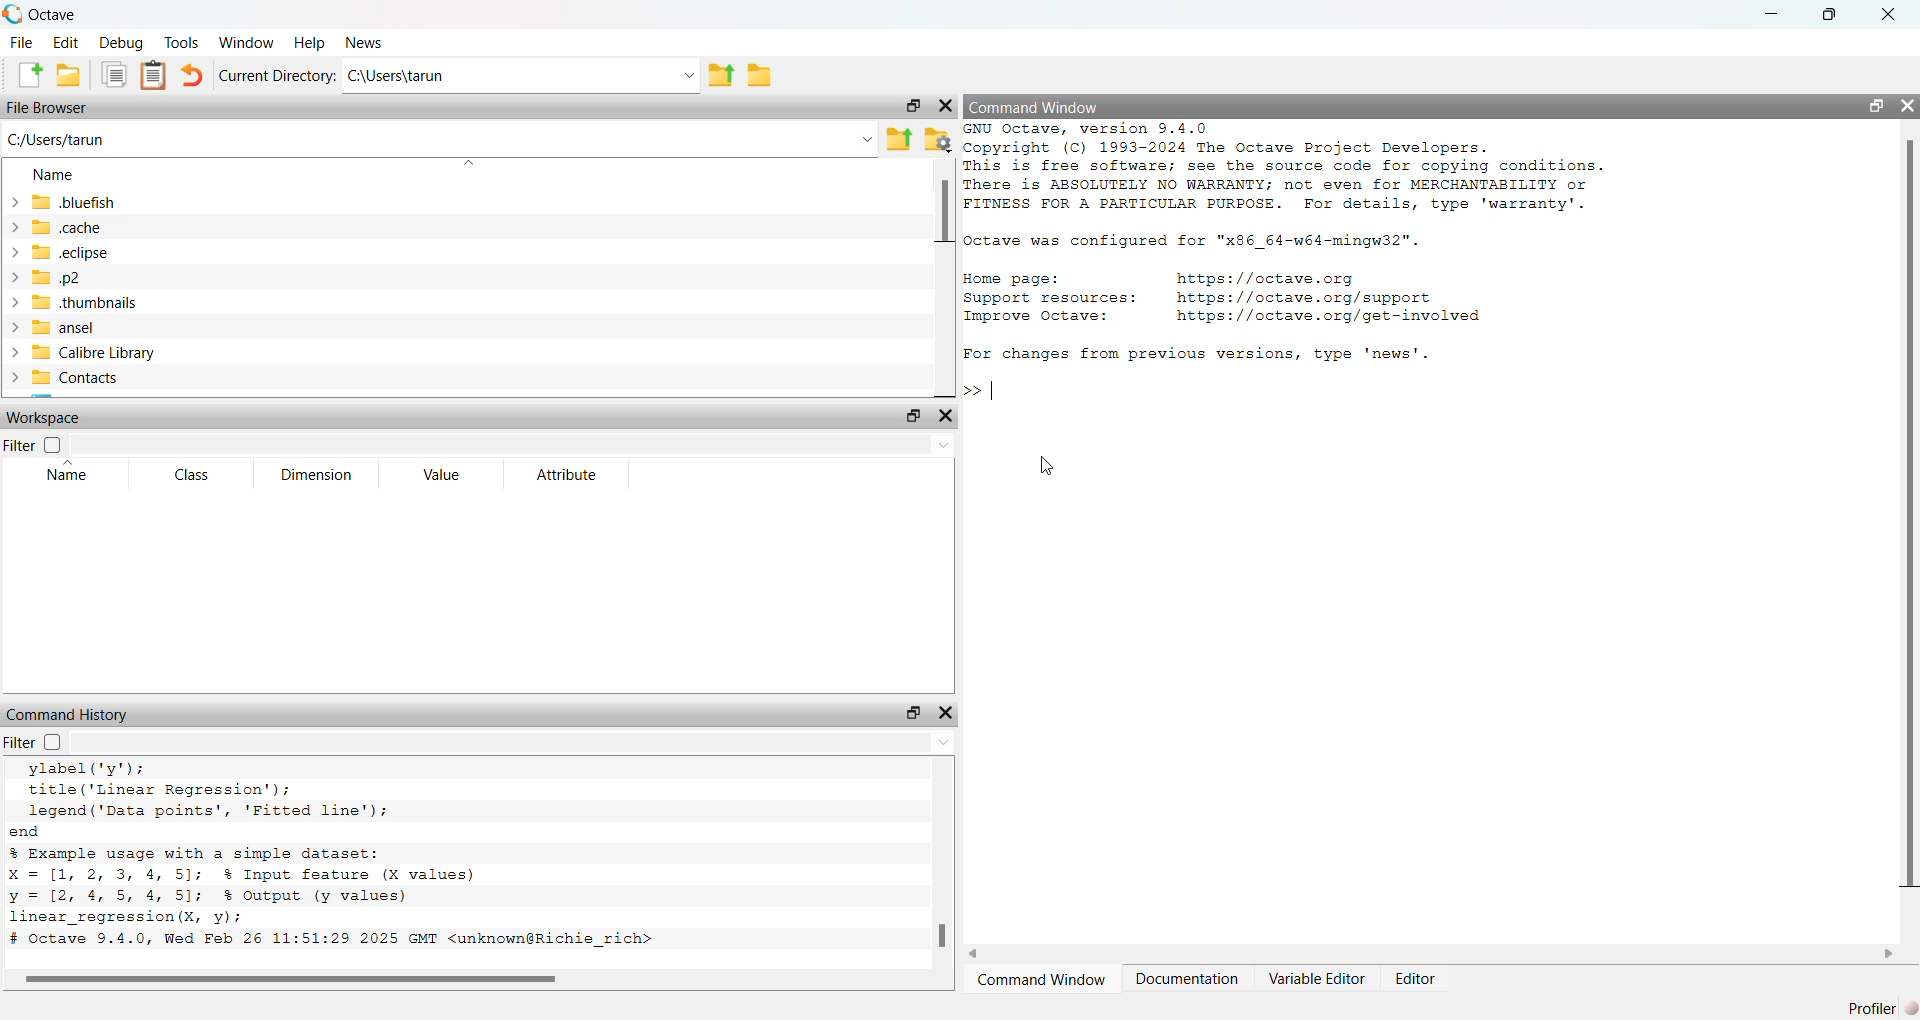  I want to click on calibre library, so click(167, 353).